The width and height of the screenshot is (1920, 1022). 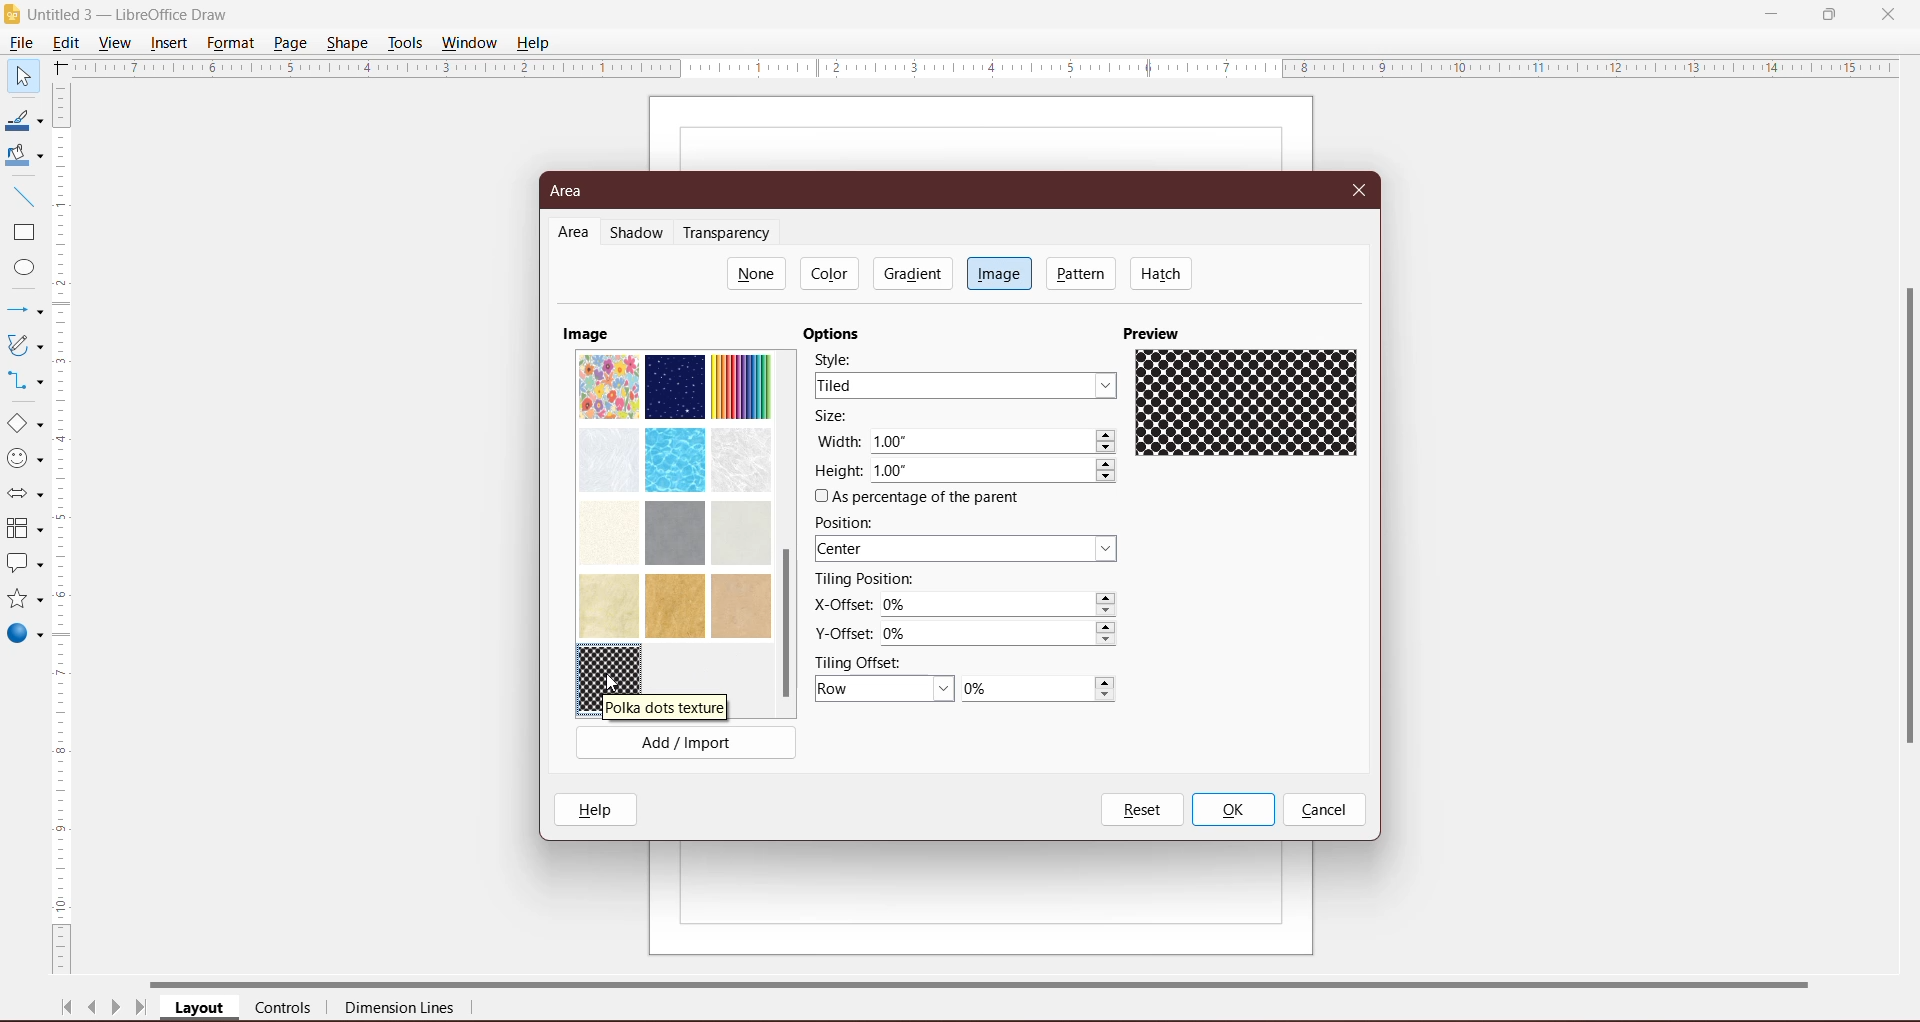 What do you see at coordinates (23, 600) in the screenshot?
I see `Stars and Banners` at bounding box center [23, 600].